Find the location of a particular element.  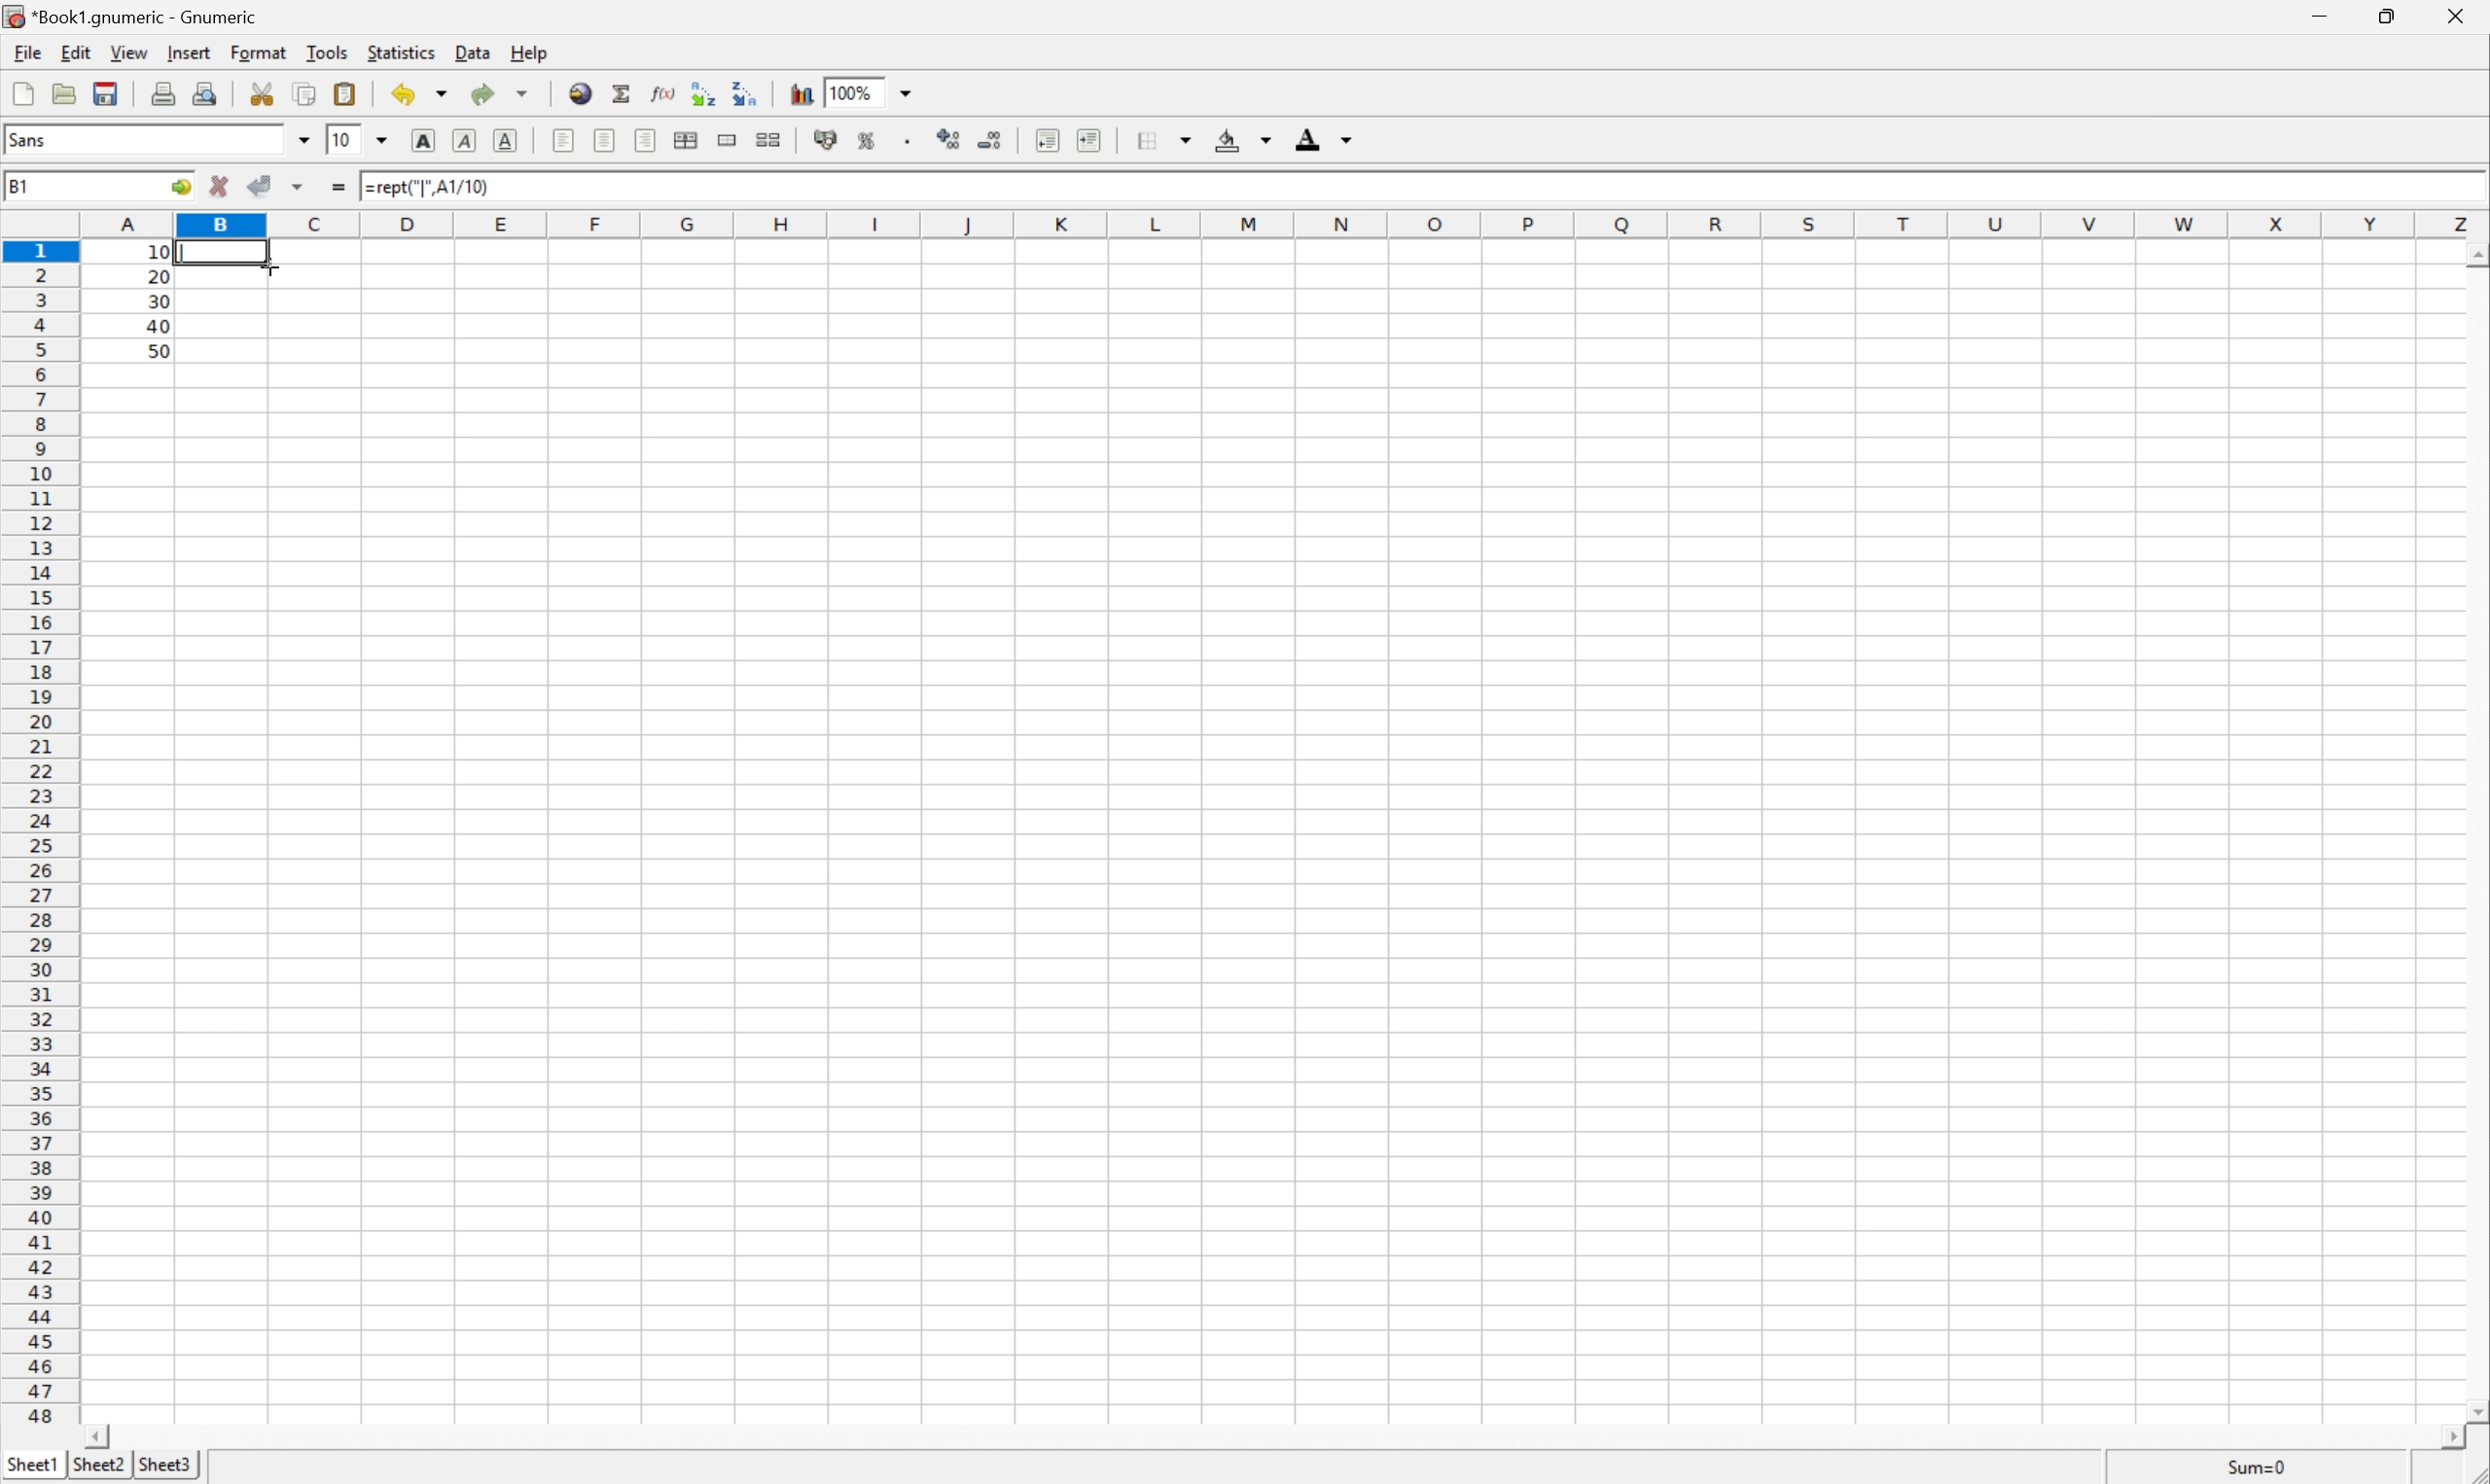

10 is located at coordinates (157, 252).